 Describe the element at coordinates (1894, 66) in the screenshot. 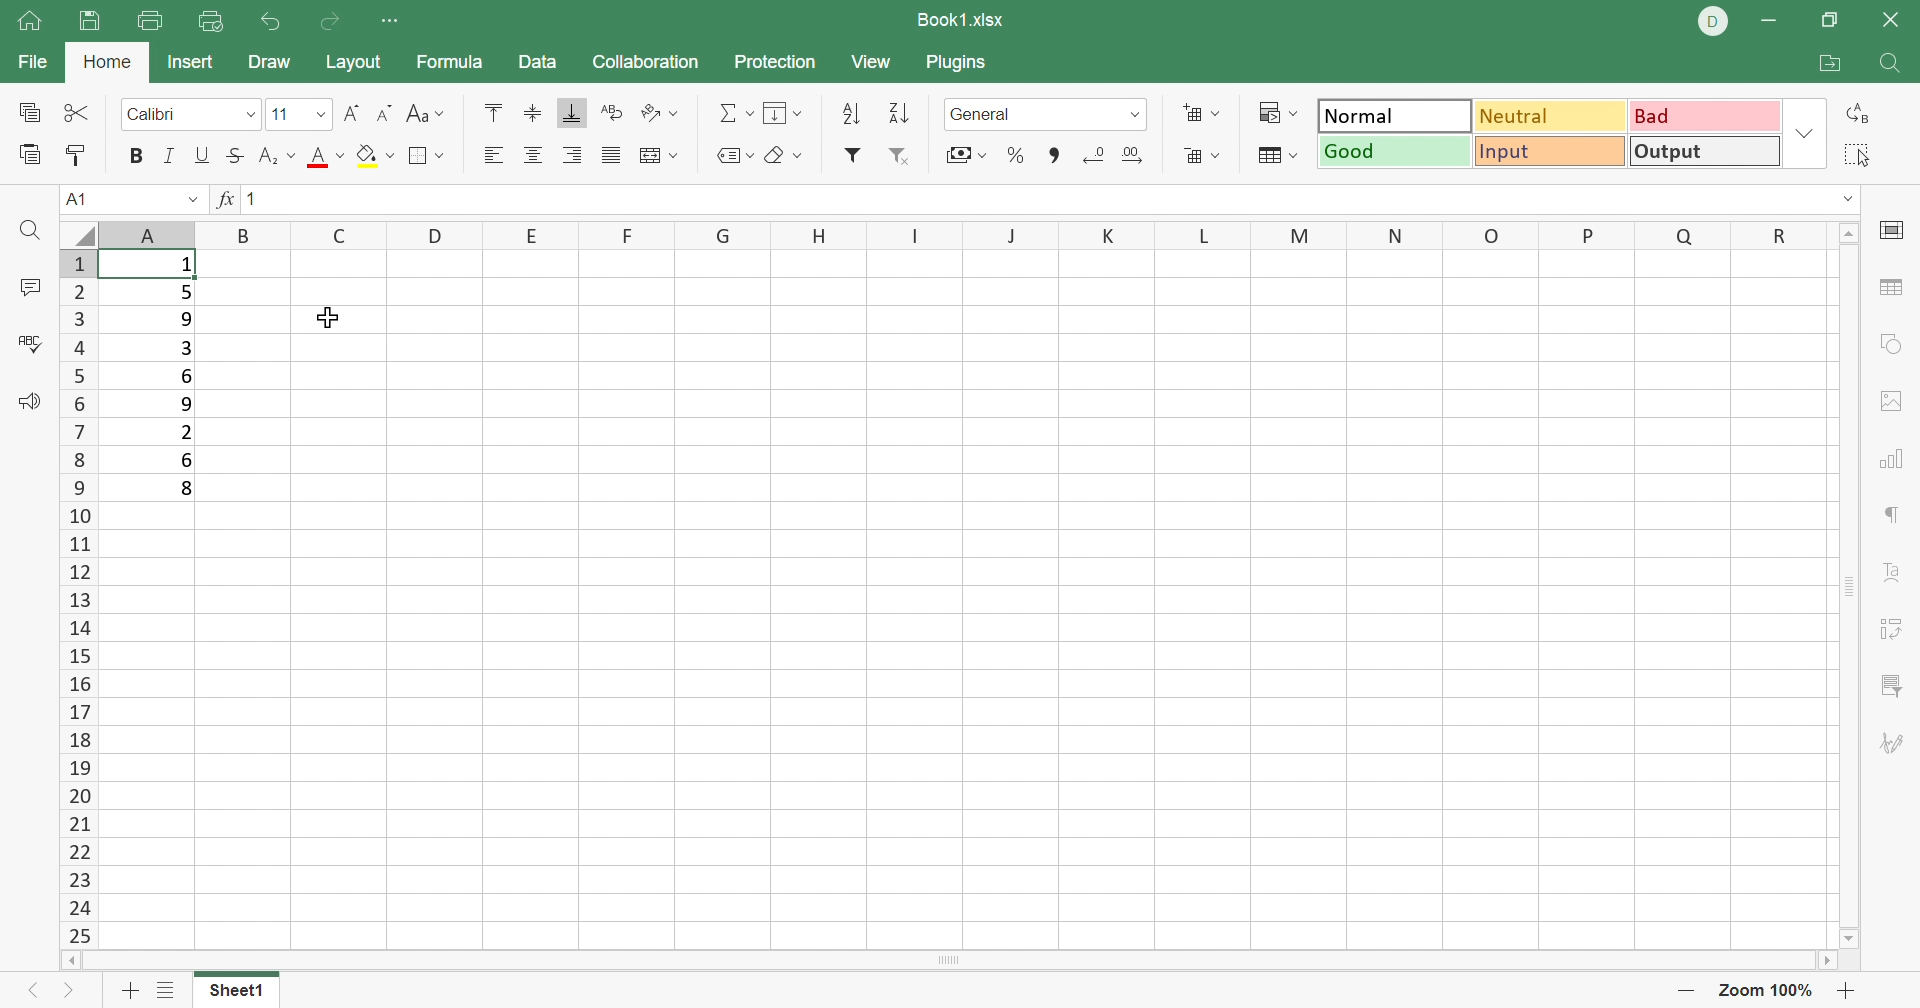

I see `Find` at that location.